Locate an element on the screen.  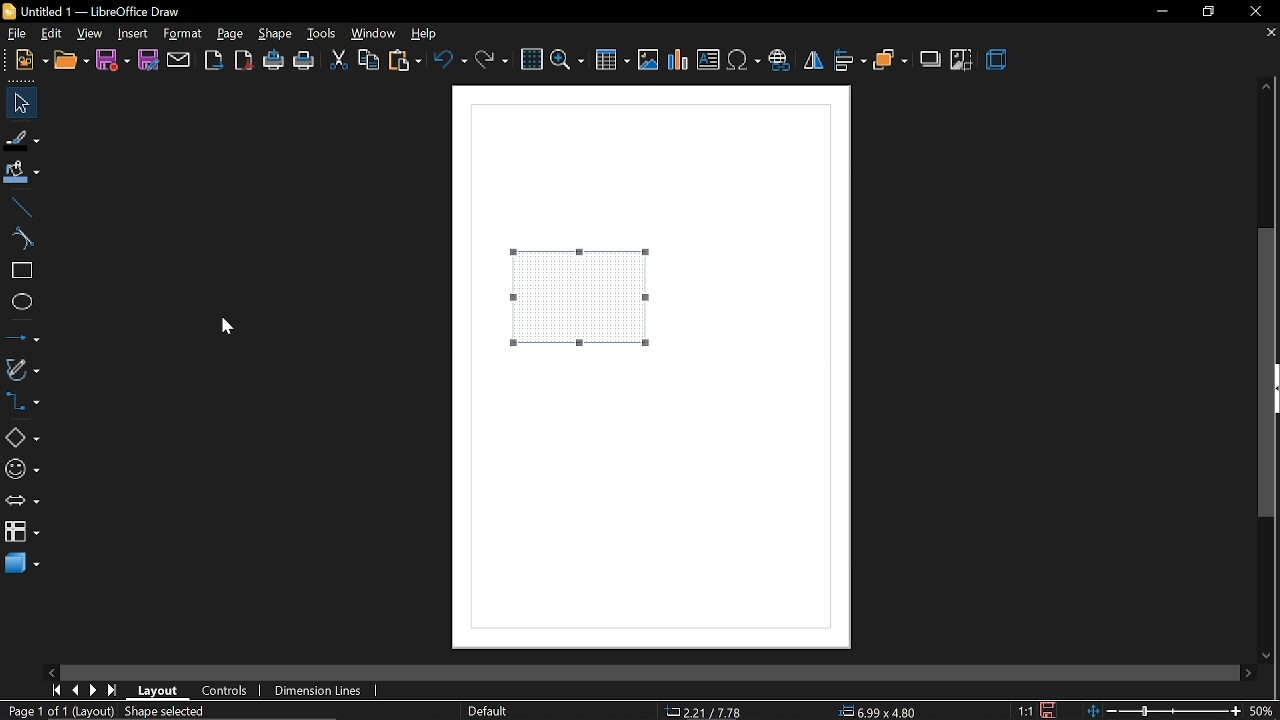
Move up is located at coordinates (1266, 86).